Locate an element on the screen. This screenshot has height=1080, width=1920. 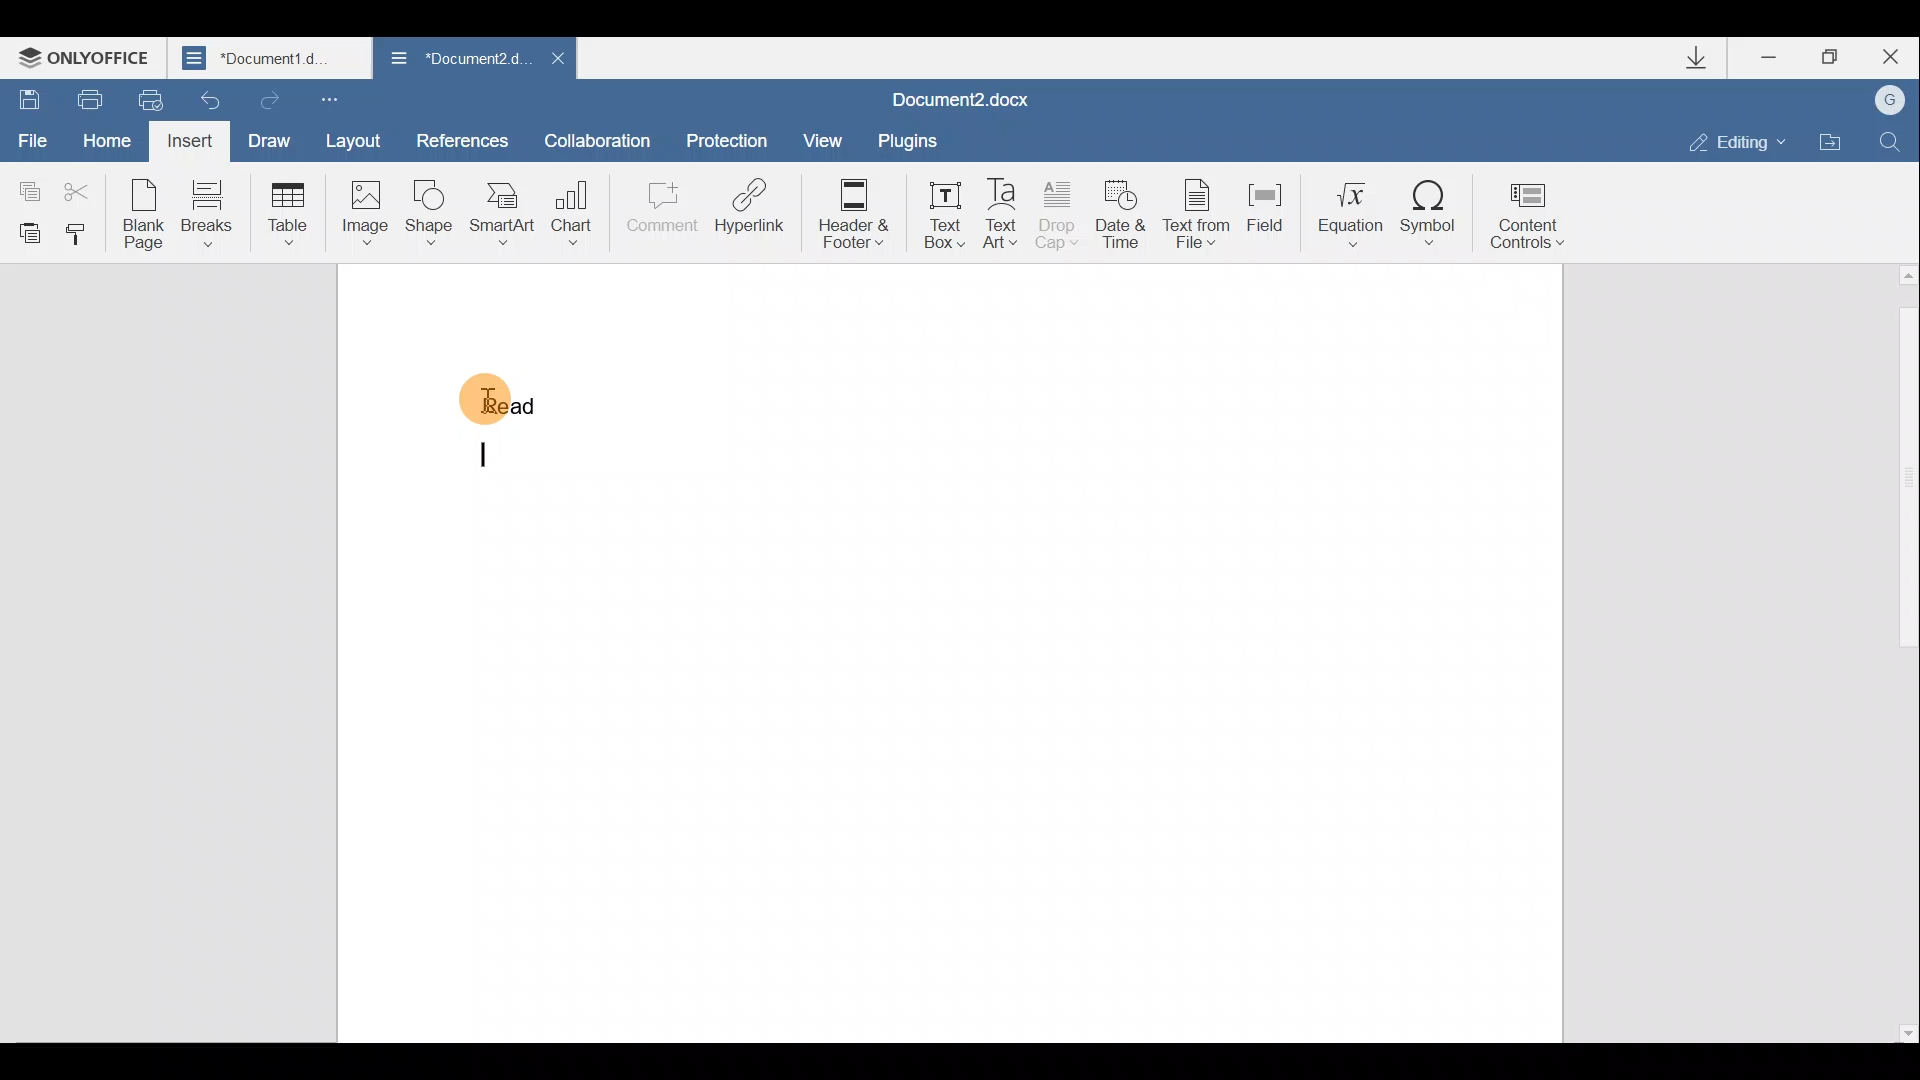
Layout is located at coordinates (364, 144).